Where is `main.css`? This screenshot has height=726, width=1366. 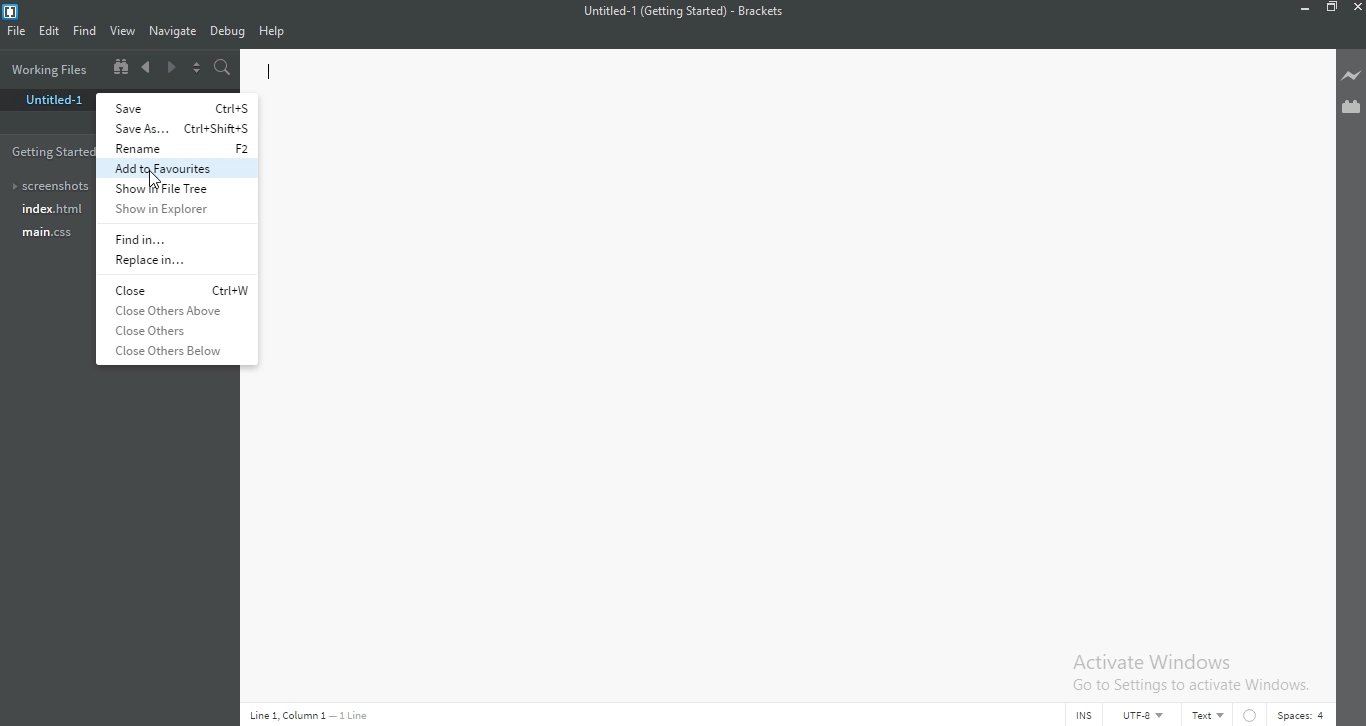 main.css is located at coordinates (45, 235).